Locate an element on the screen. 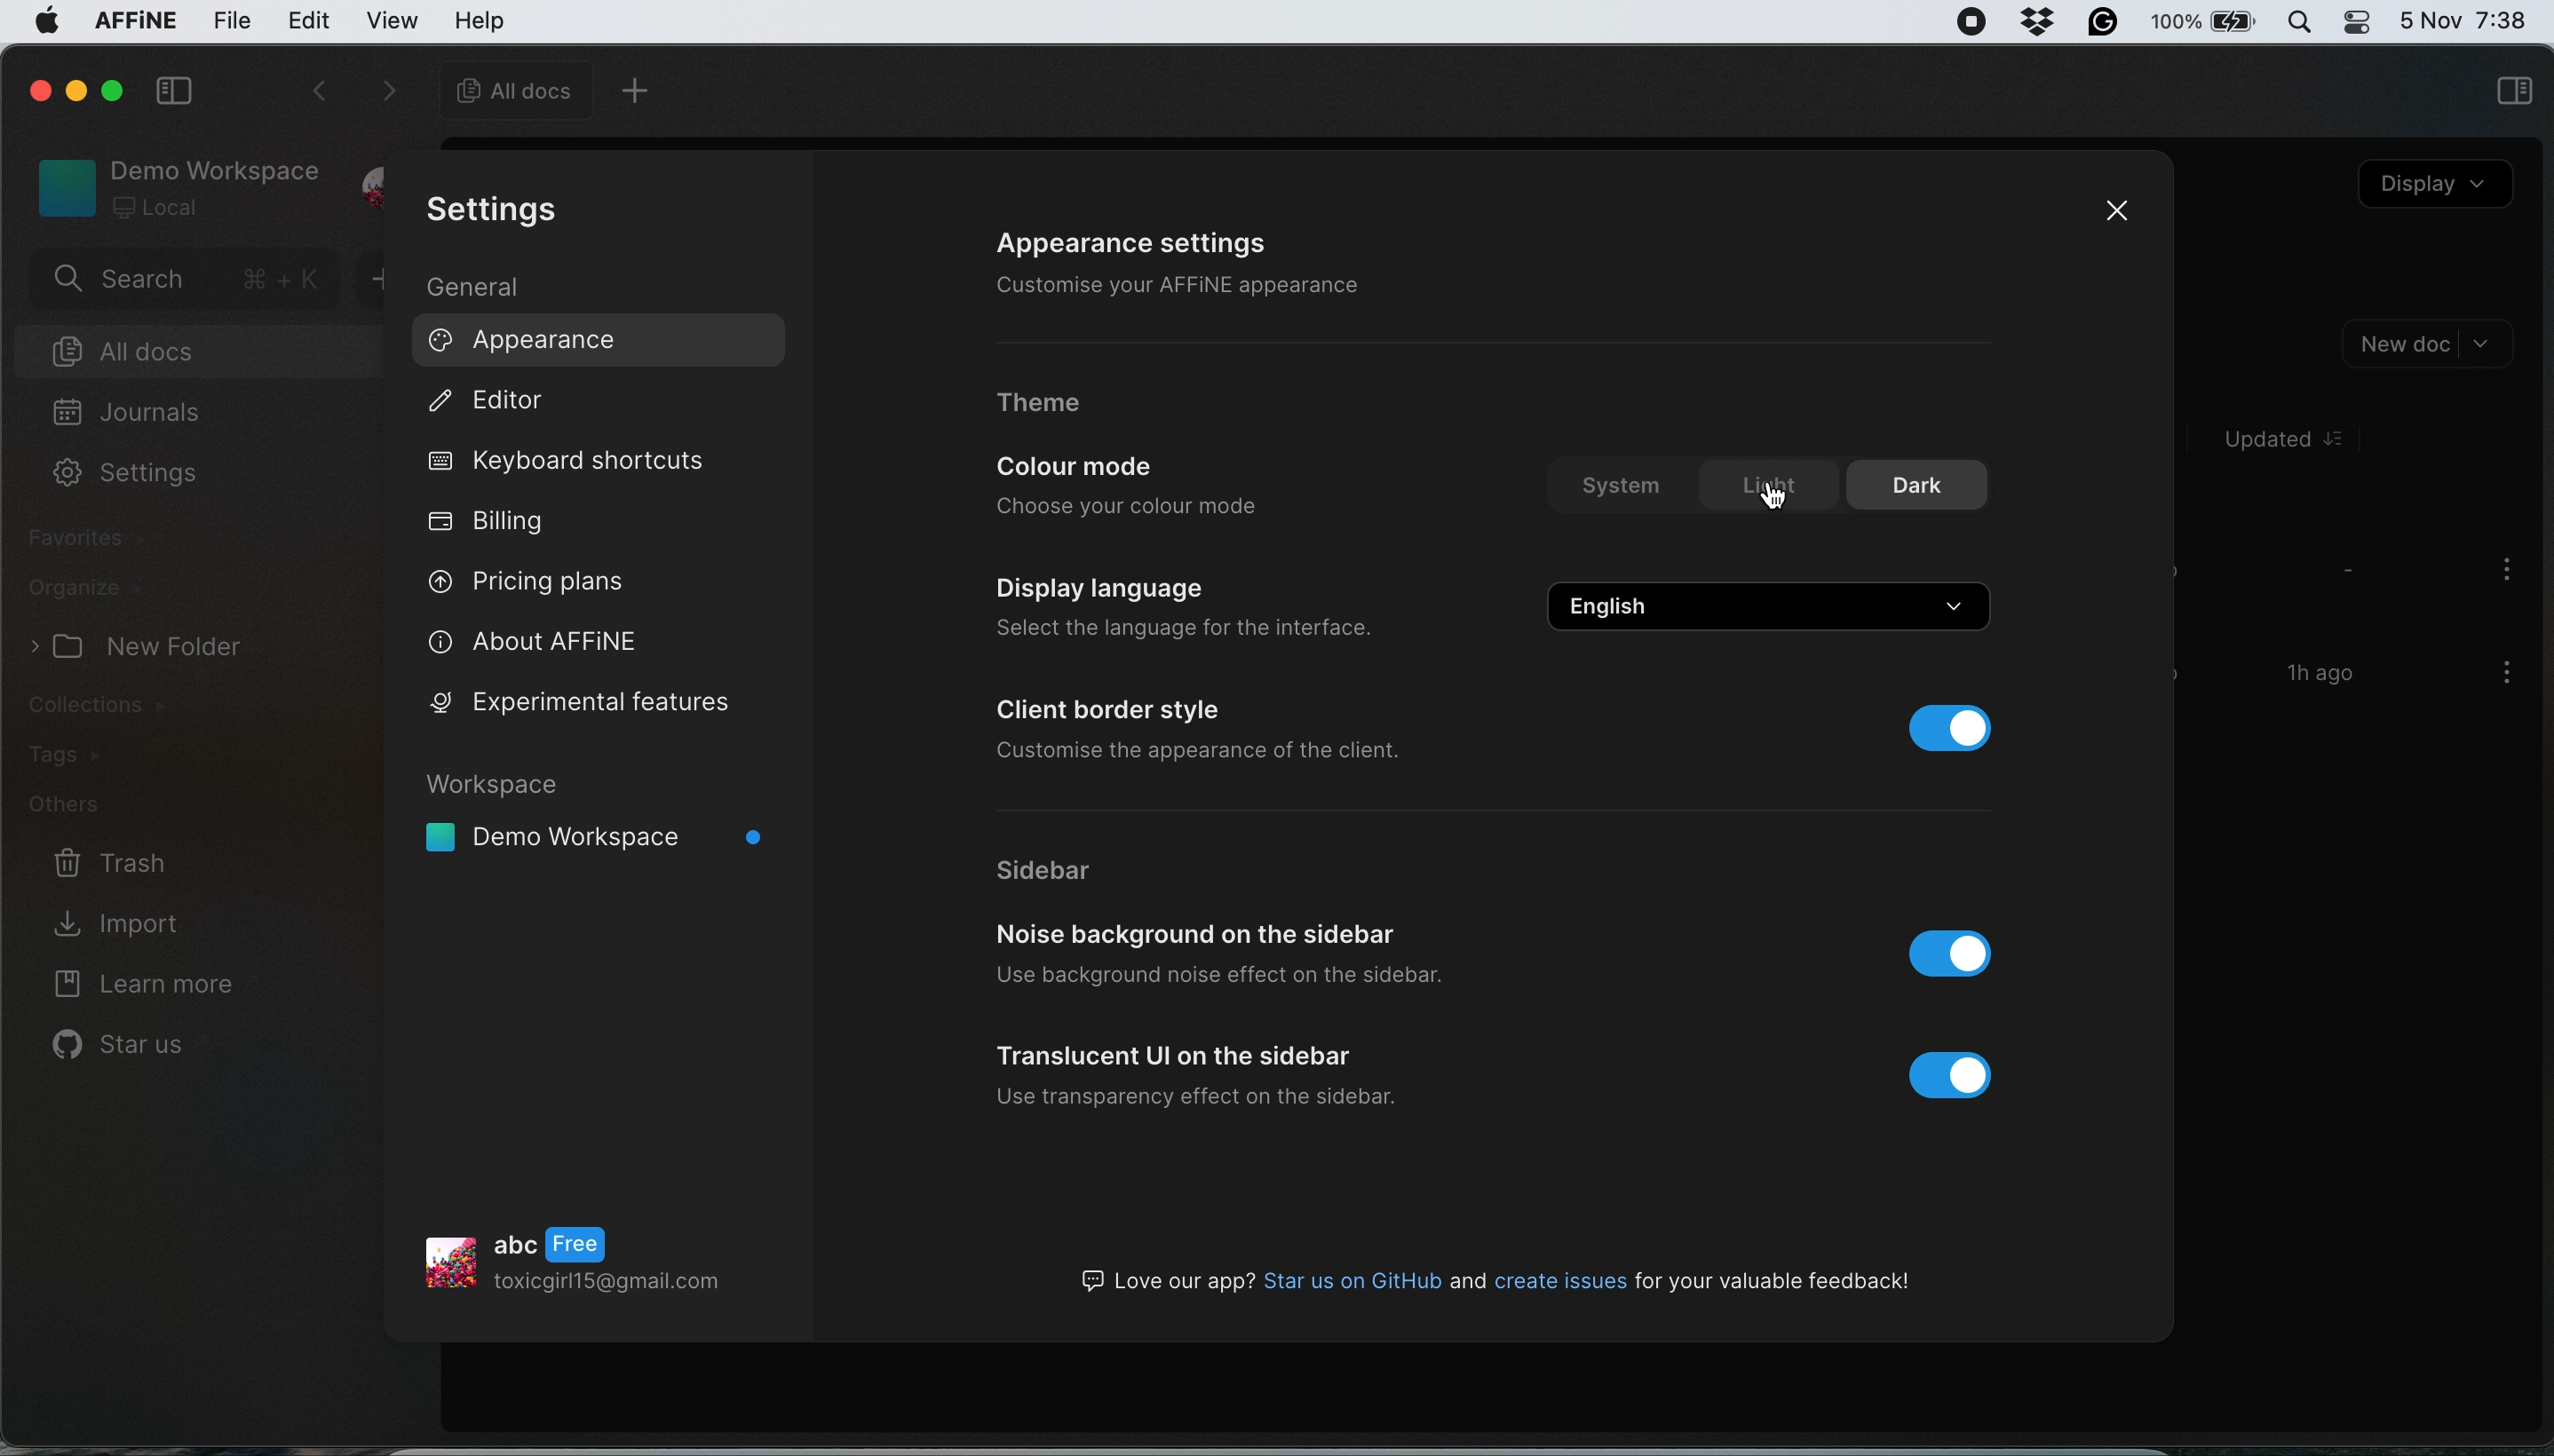 Image resolution: width=2554 pixels, height=1456 pixels. close is located at coordinates (2116, 209).